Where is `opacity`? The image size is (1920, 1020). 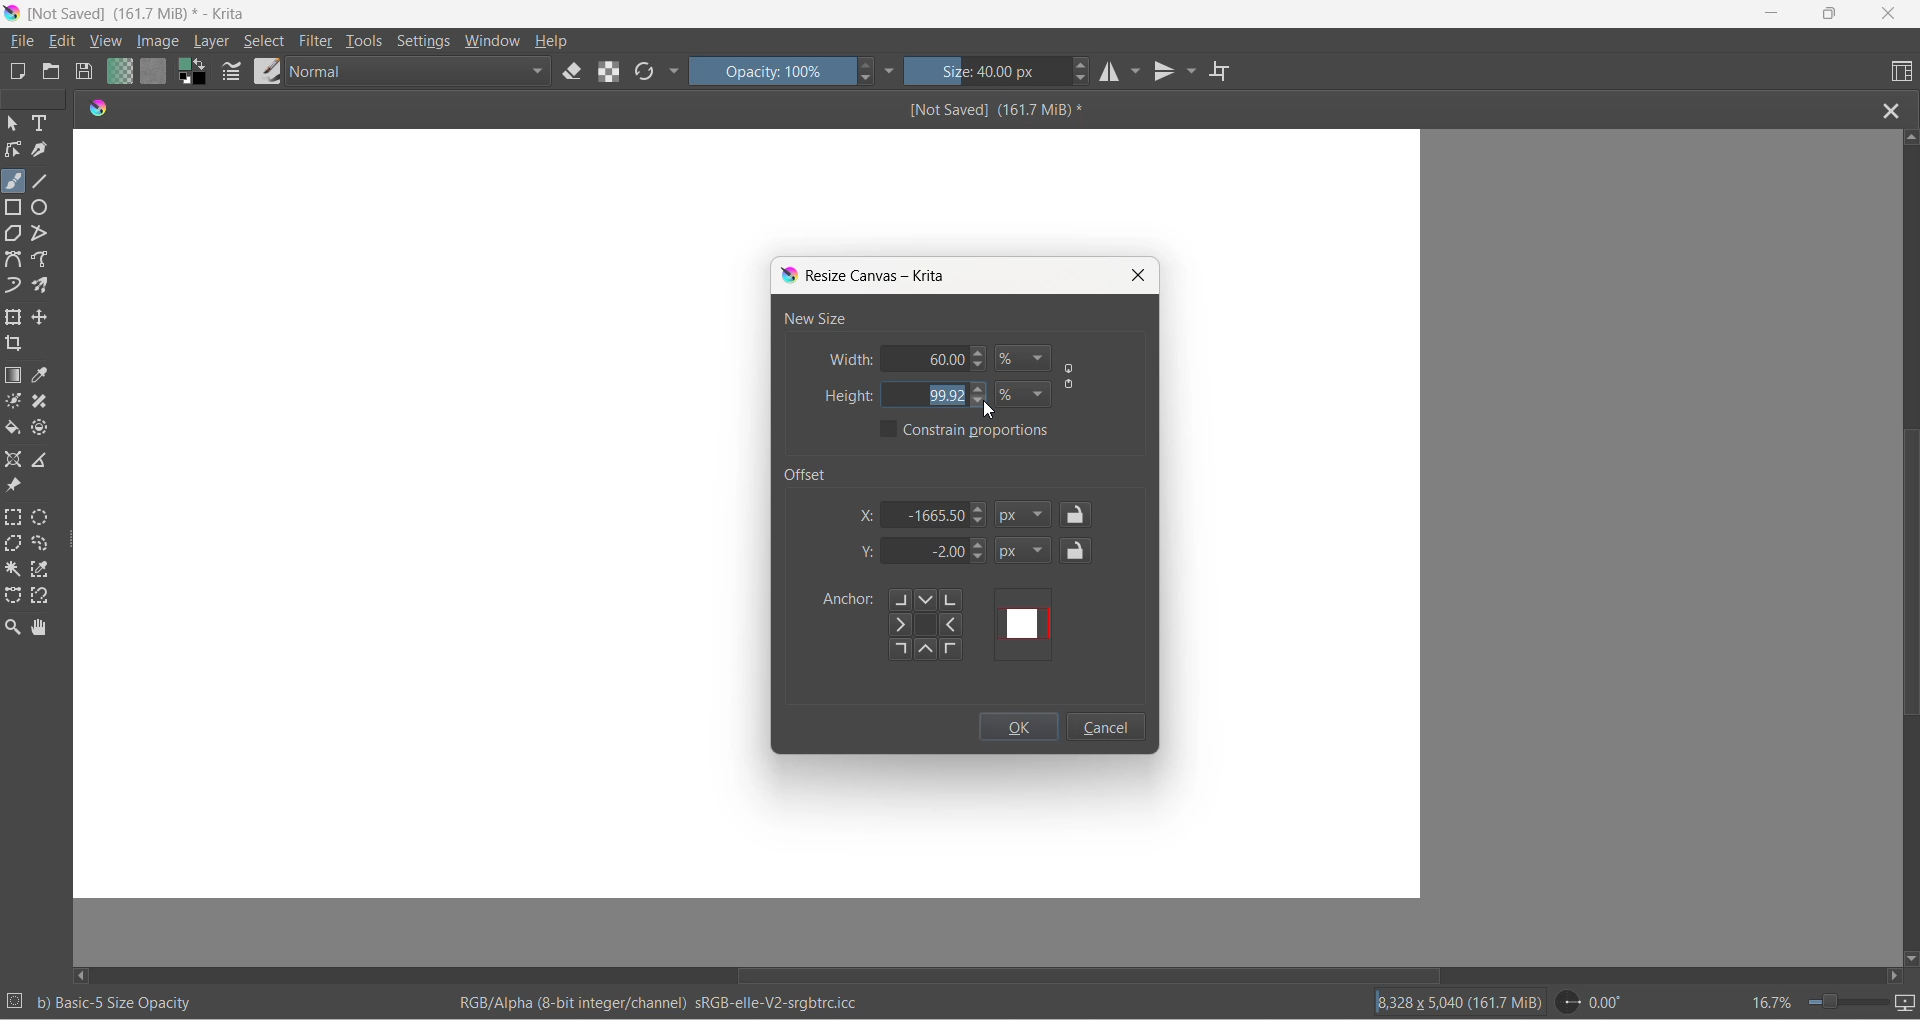 opacity is located at coordinates (773, 71).